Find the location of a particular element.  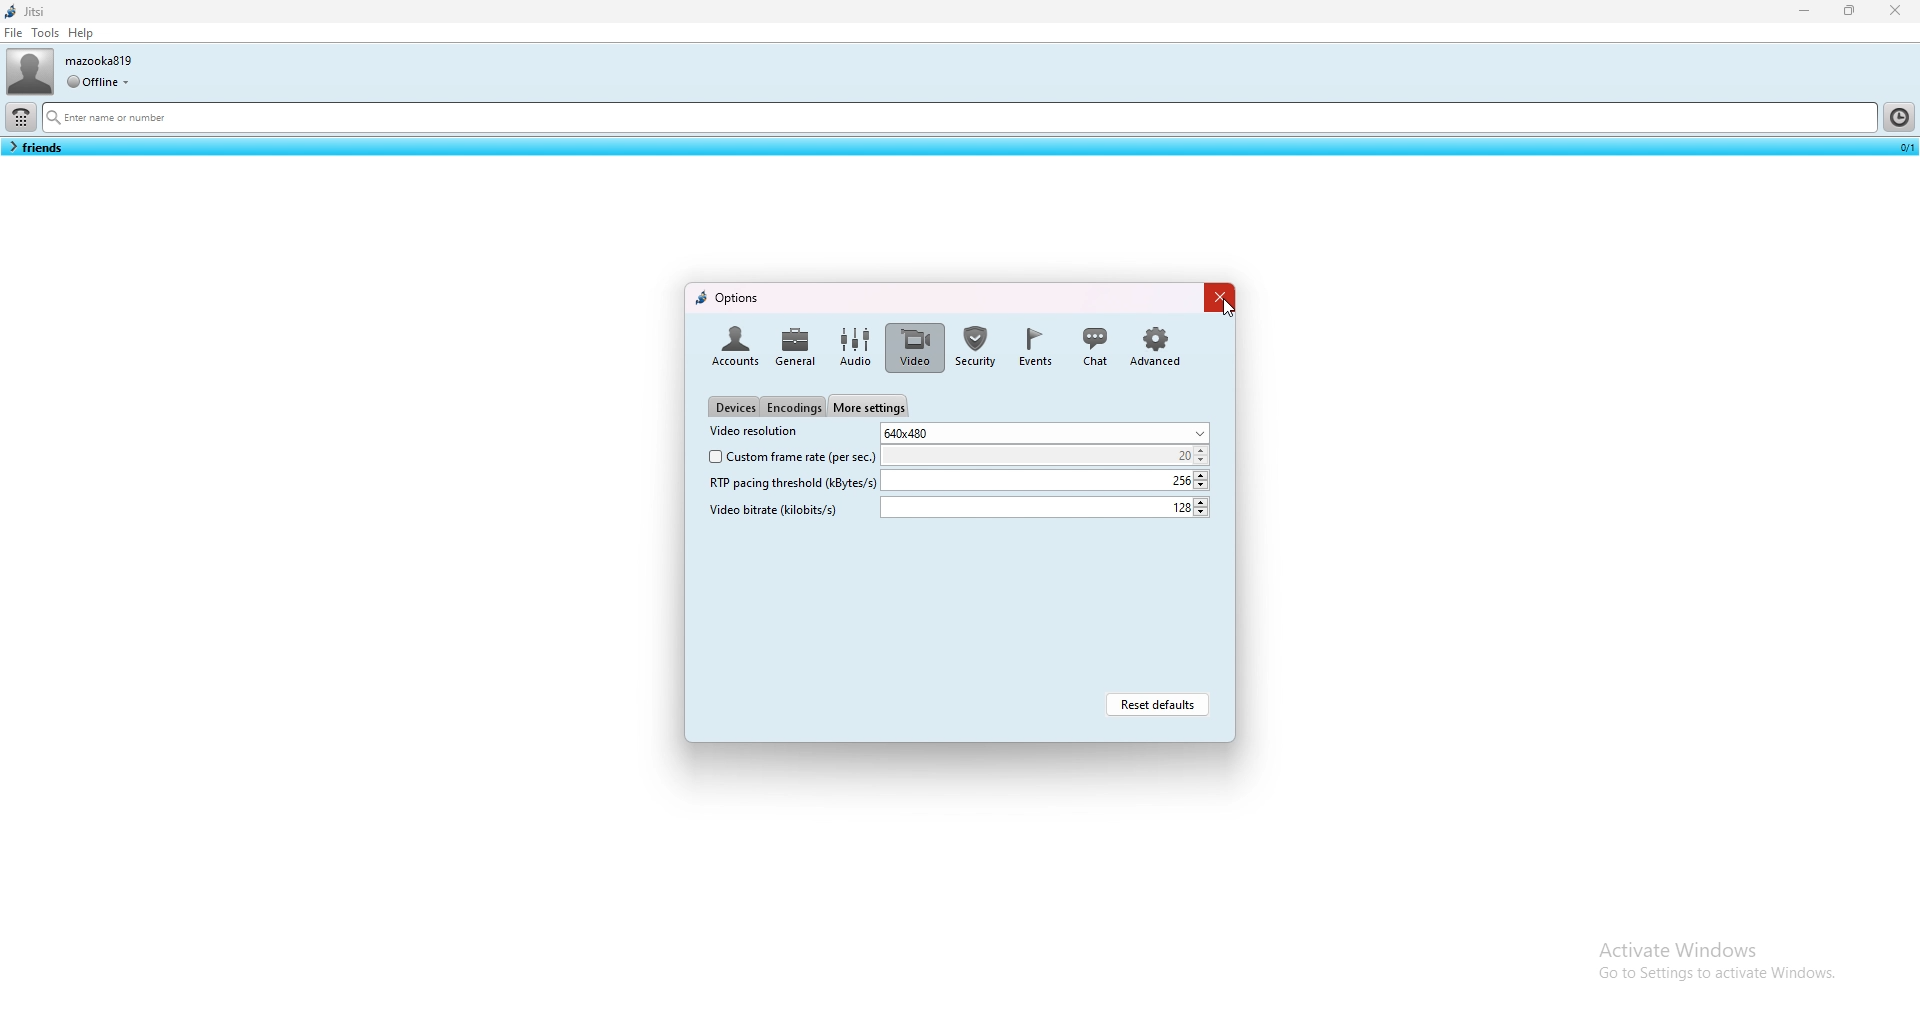

Accounts is located at coordinates (732, 344).